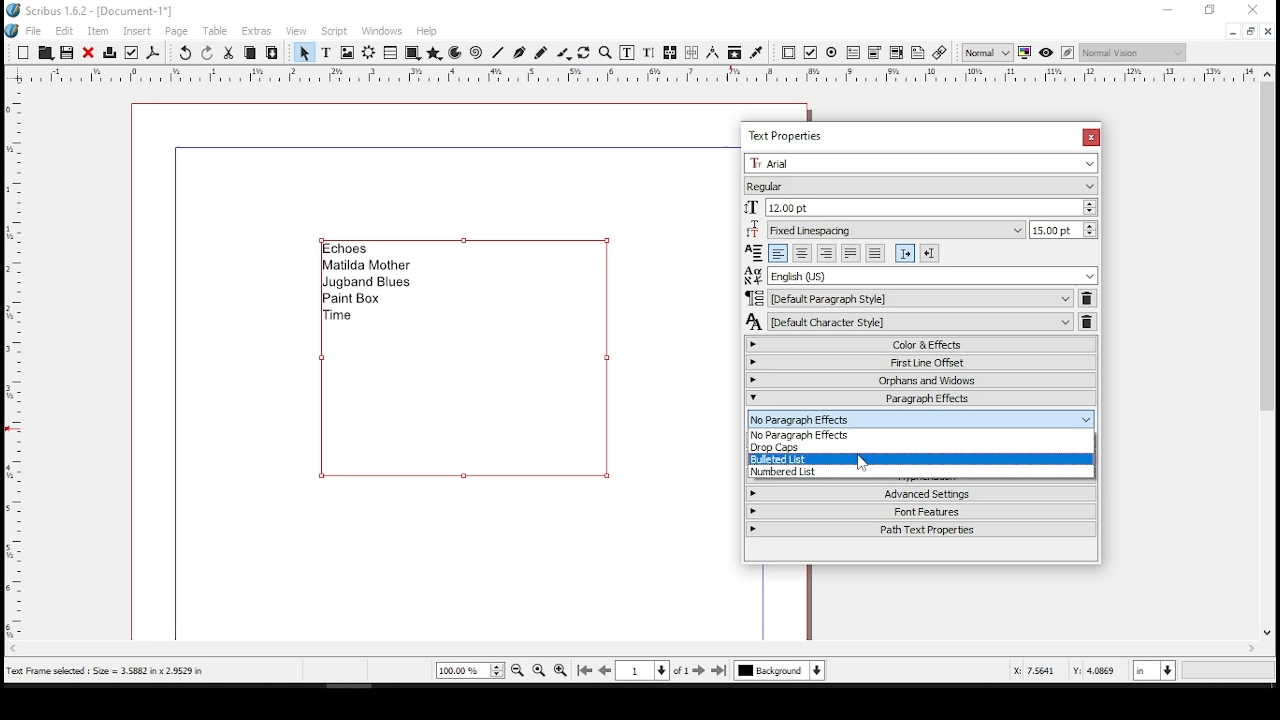 This screenshot has height=720, width=1280. What do you see at coordinates (1088, 298) in the screenshot?
I see `delete paragraph style` at bounding box center [1088, 298].